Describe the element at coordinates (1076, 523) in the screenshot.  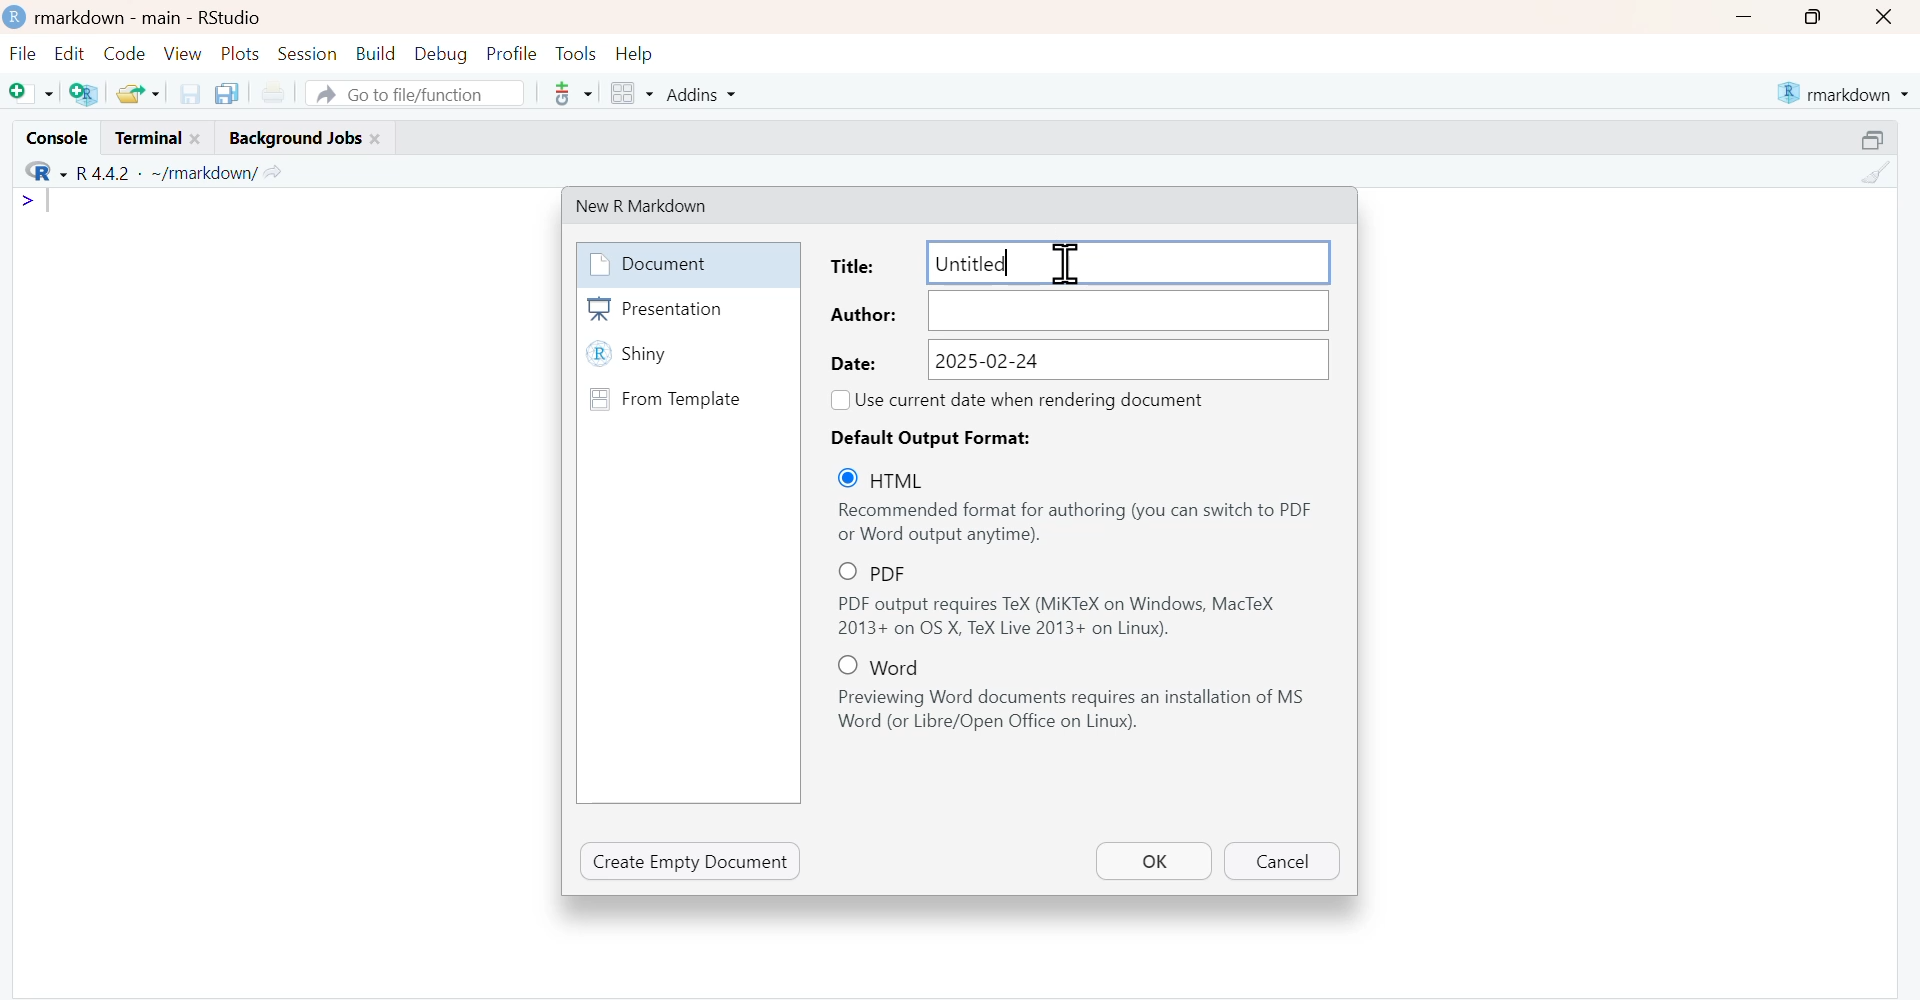
I see `Recommended format for authoring (you can switch to PD
or Word output anytime).` at that location.